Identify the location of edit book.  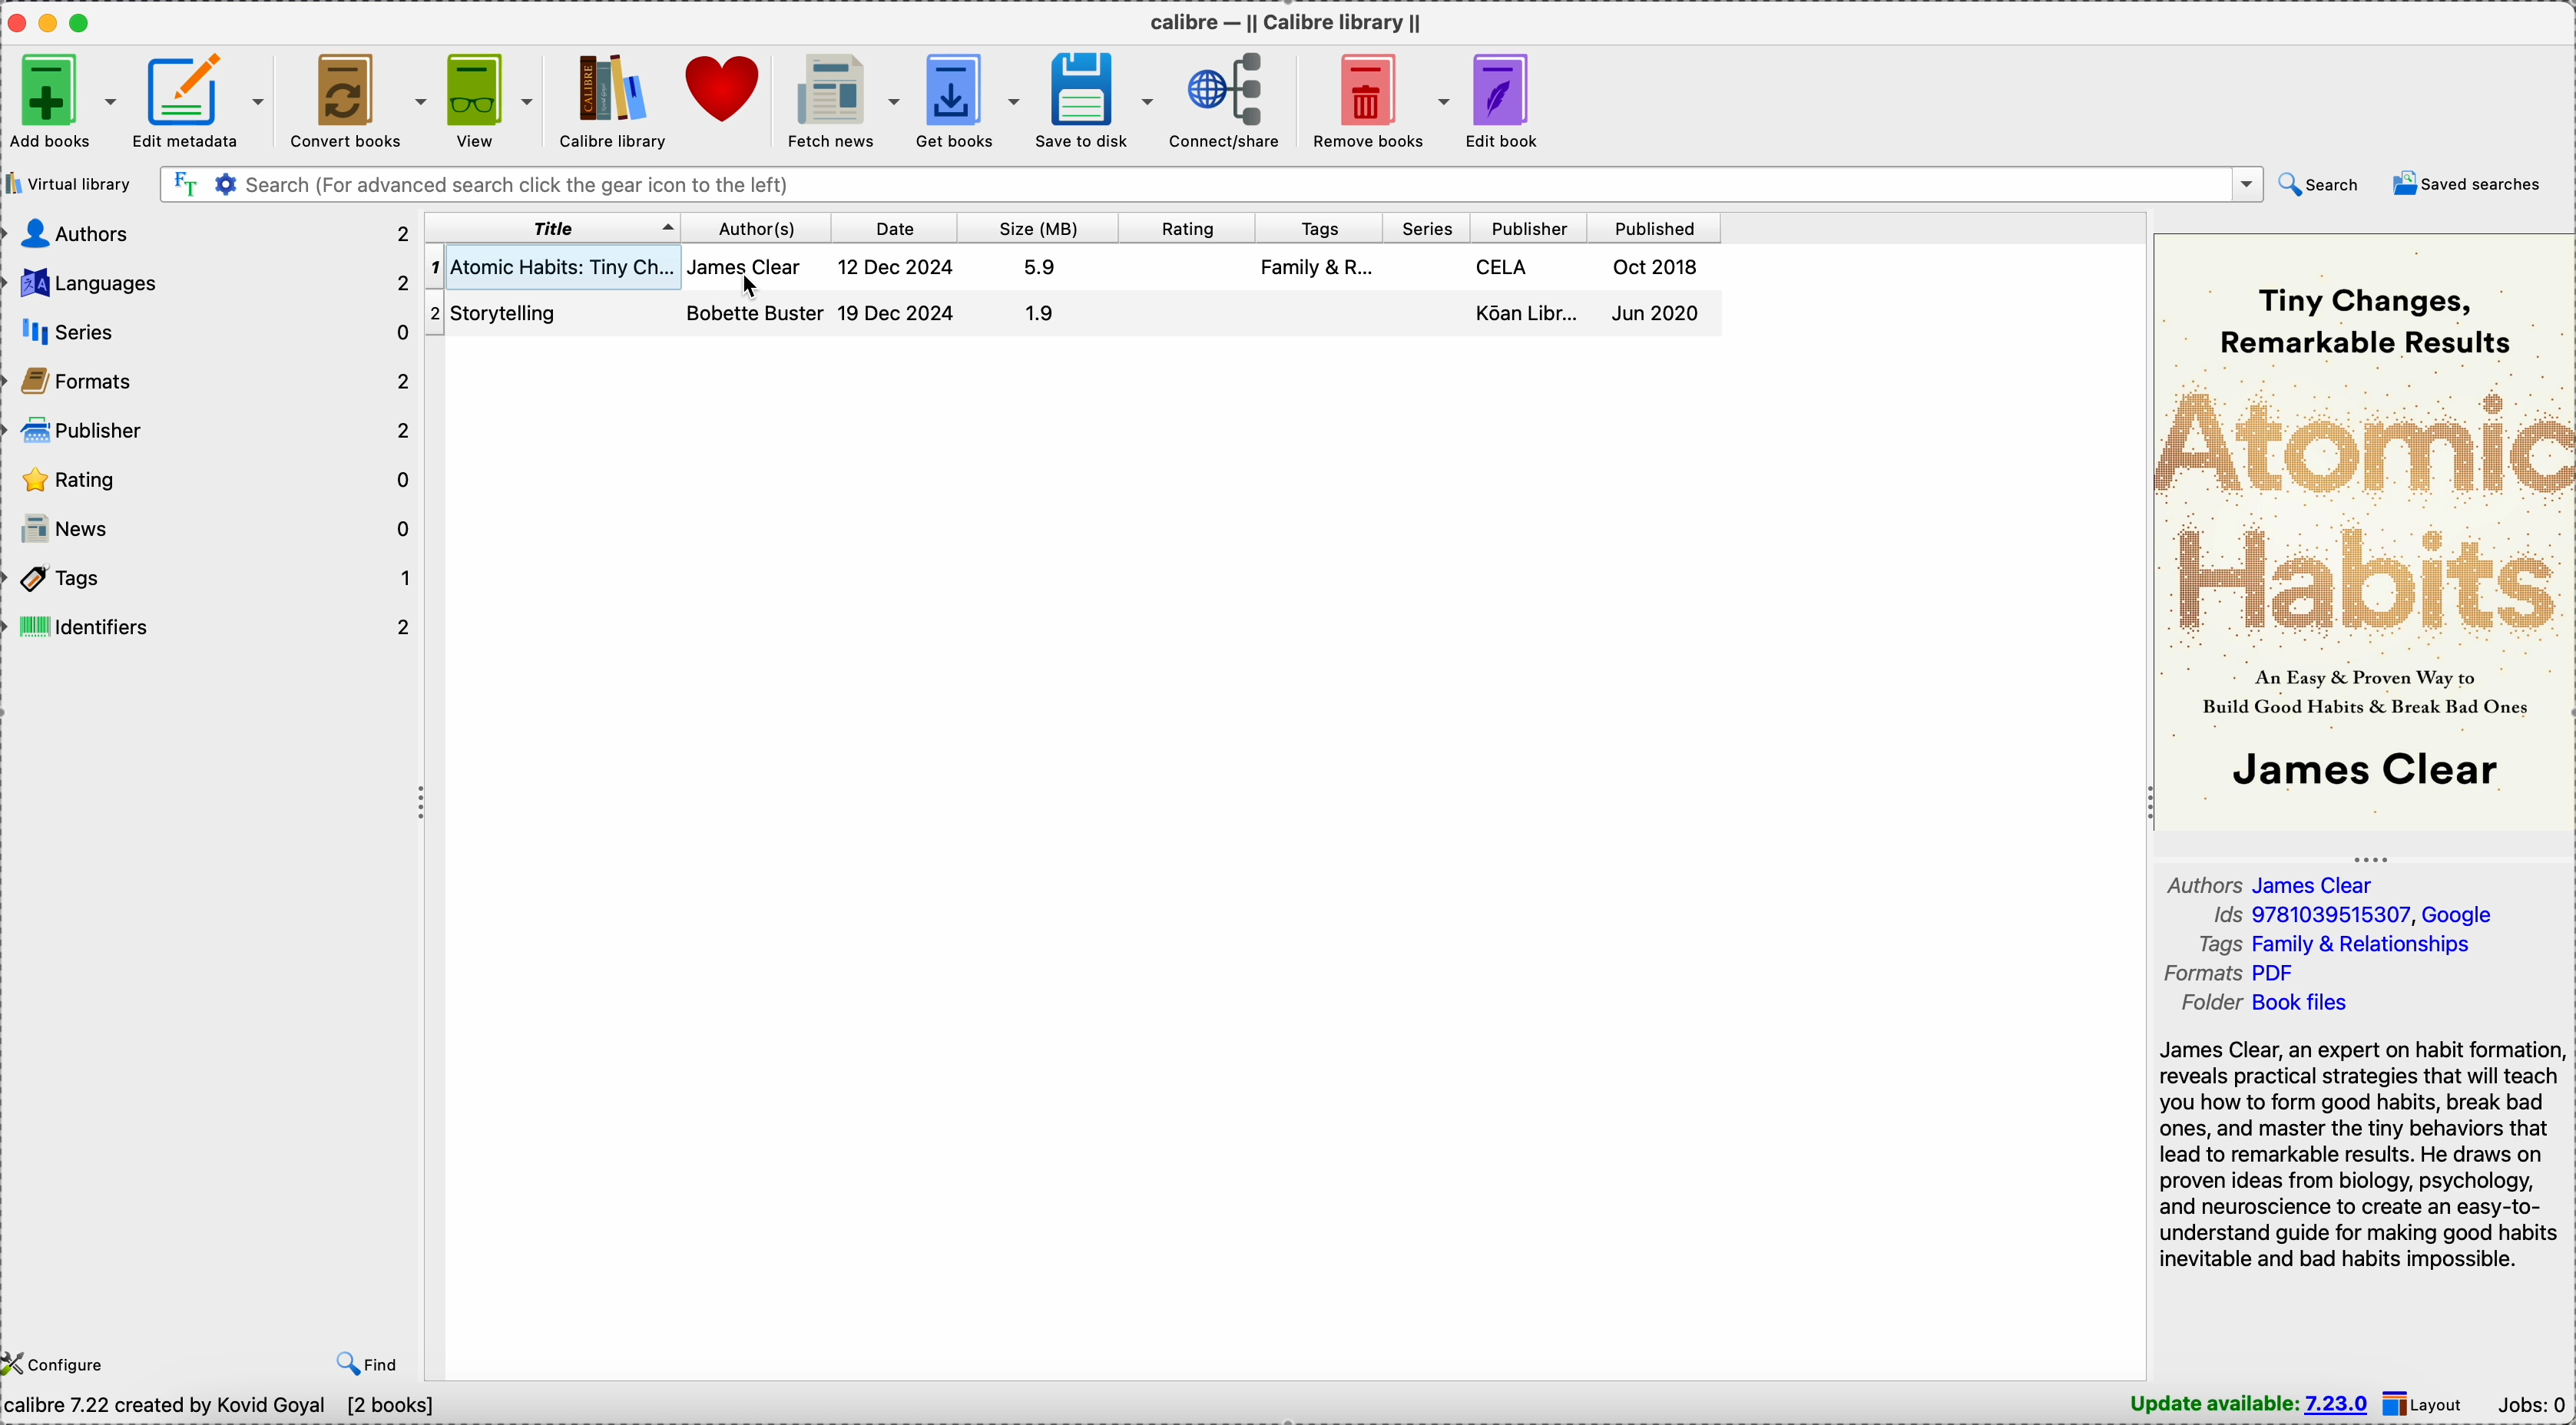
(1510, 97).